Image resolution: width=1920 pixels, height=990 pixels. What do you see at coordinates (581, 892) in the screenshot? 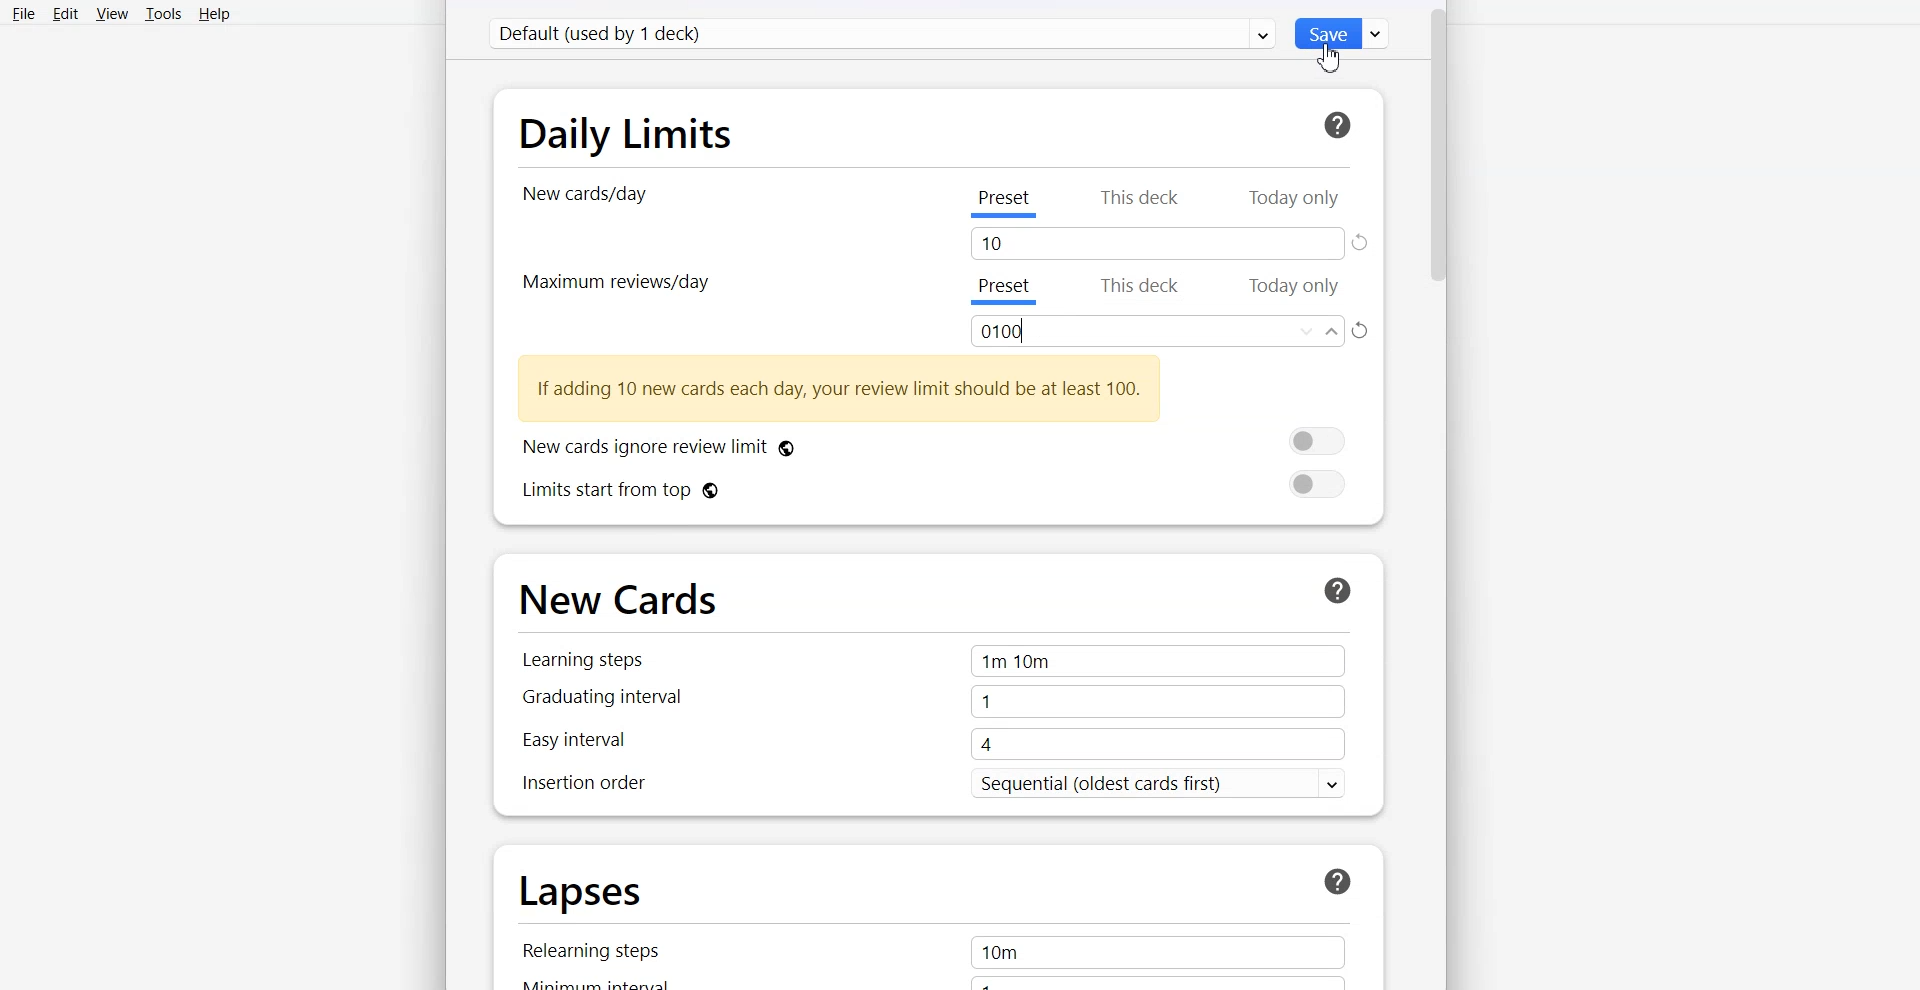
I see `Lapses` at bounding box center [581, 892].